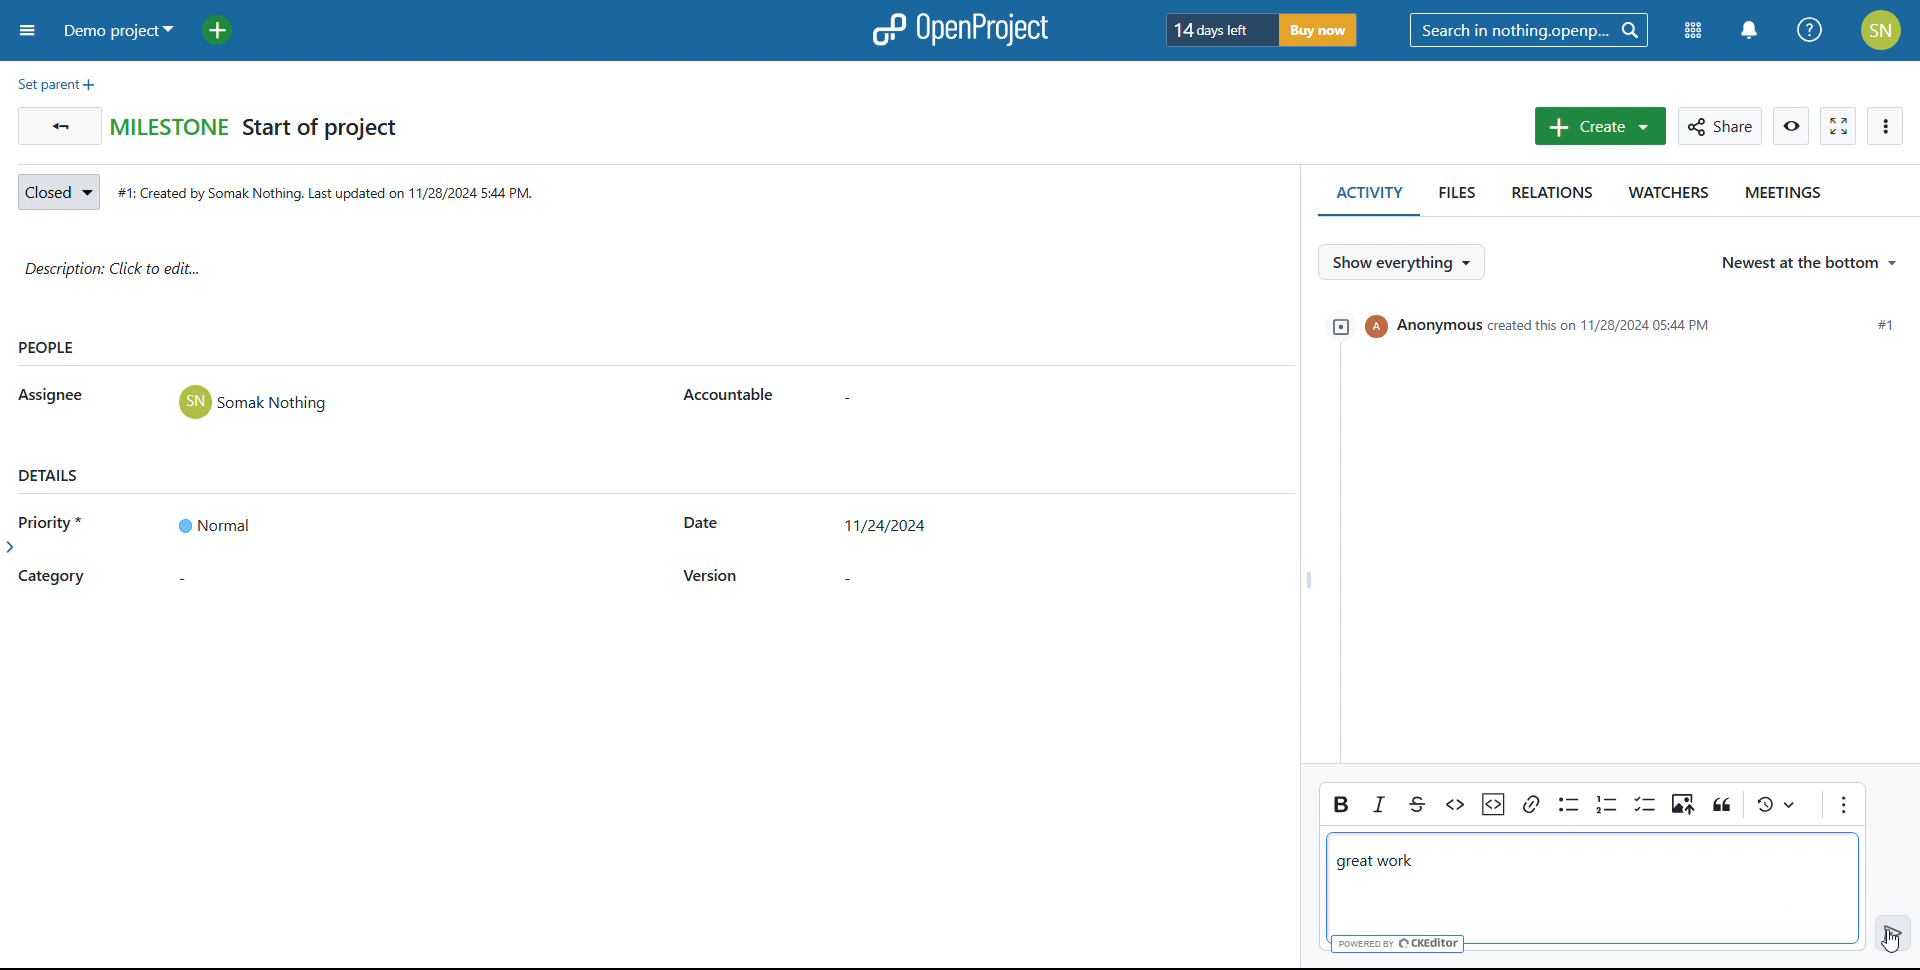 This screenshot has height=970, width=1920. I want to click on creation date, so click(332, 194).